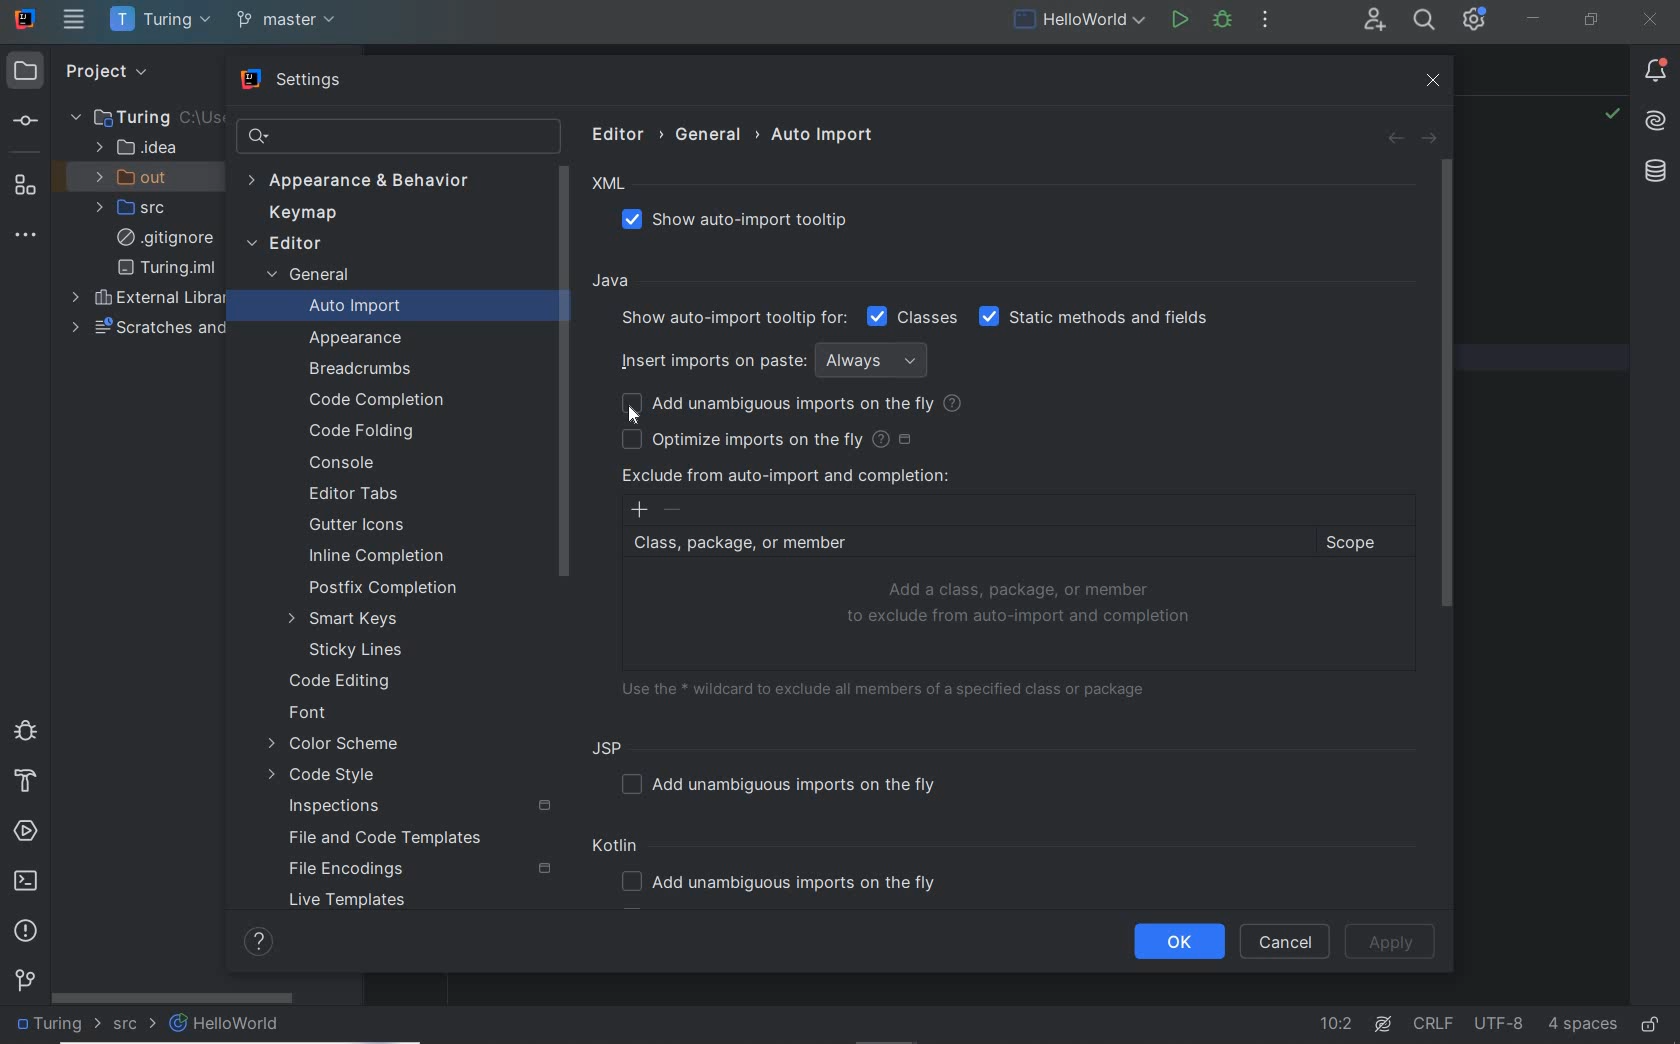  I want to click on CANCEL, so click(1285, 942).